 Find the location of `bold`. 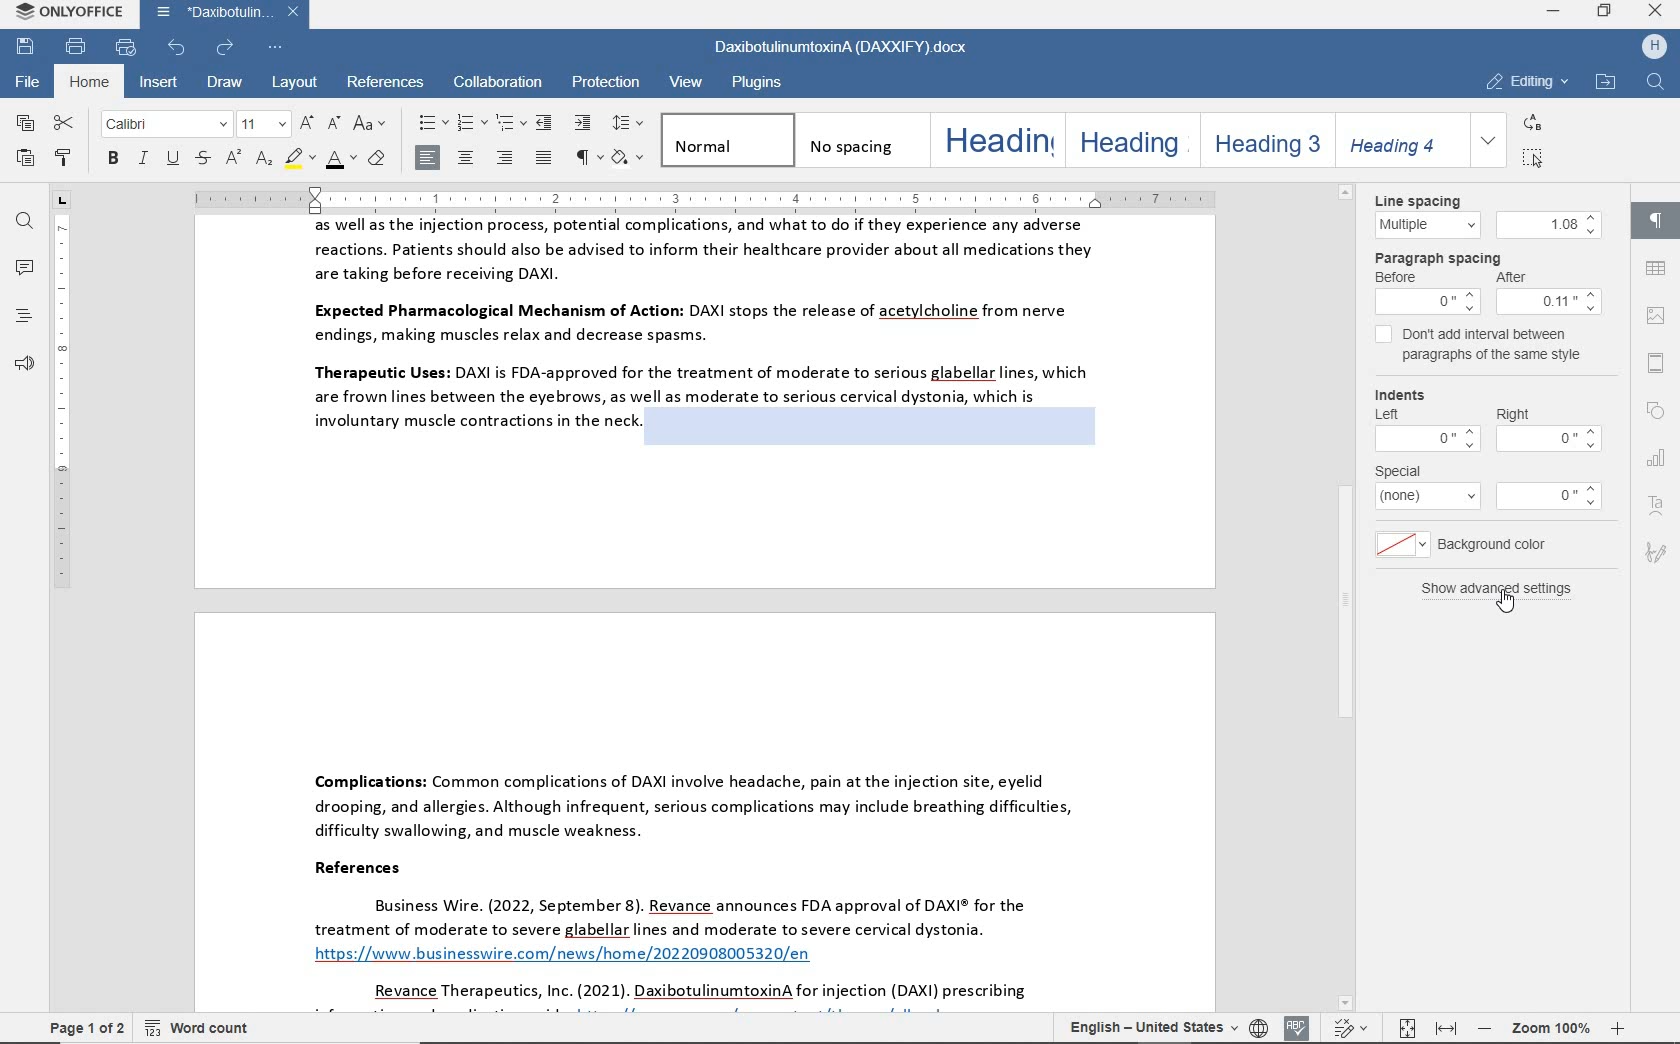

bold is located at coordinates (112, 160).